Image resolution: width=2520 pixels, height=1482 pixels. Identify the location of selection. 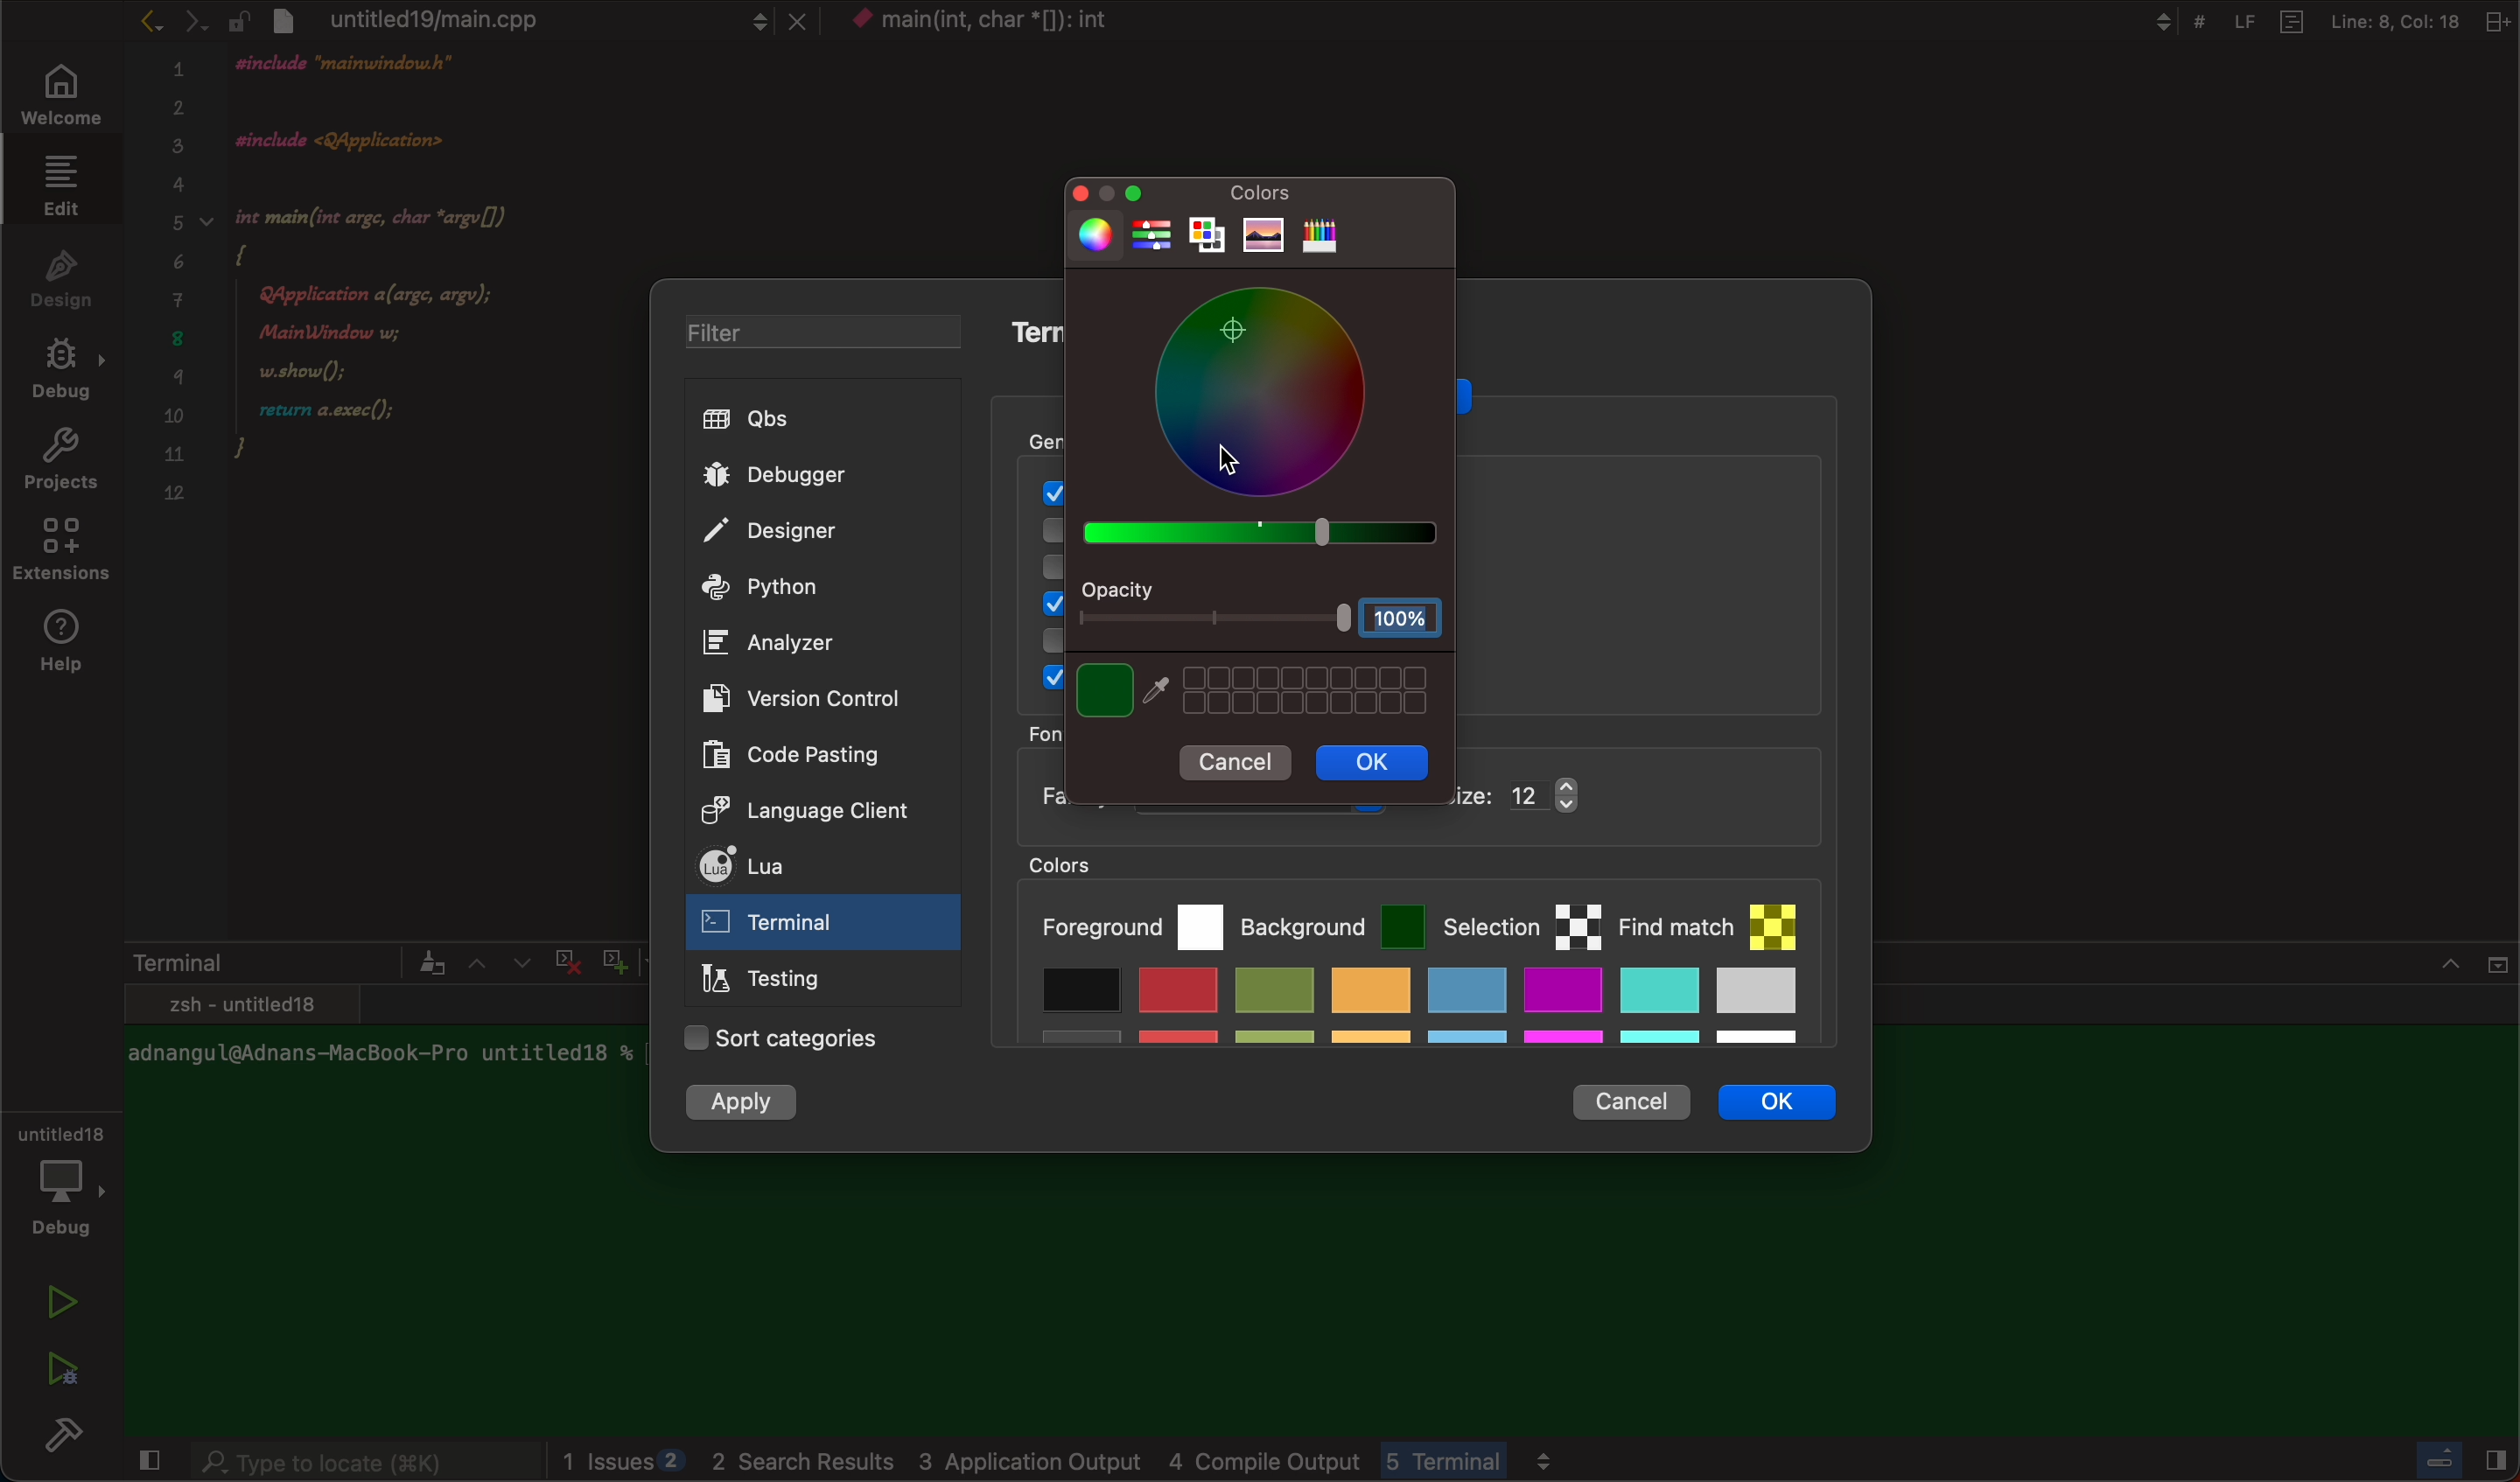
(1522, 922).